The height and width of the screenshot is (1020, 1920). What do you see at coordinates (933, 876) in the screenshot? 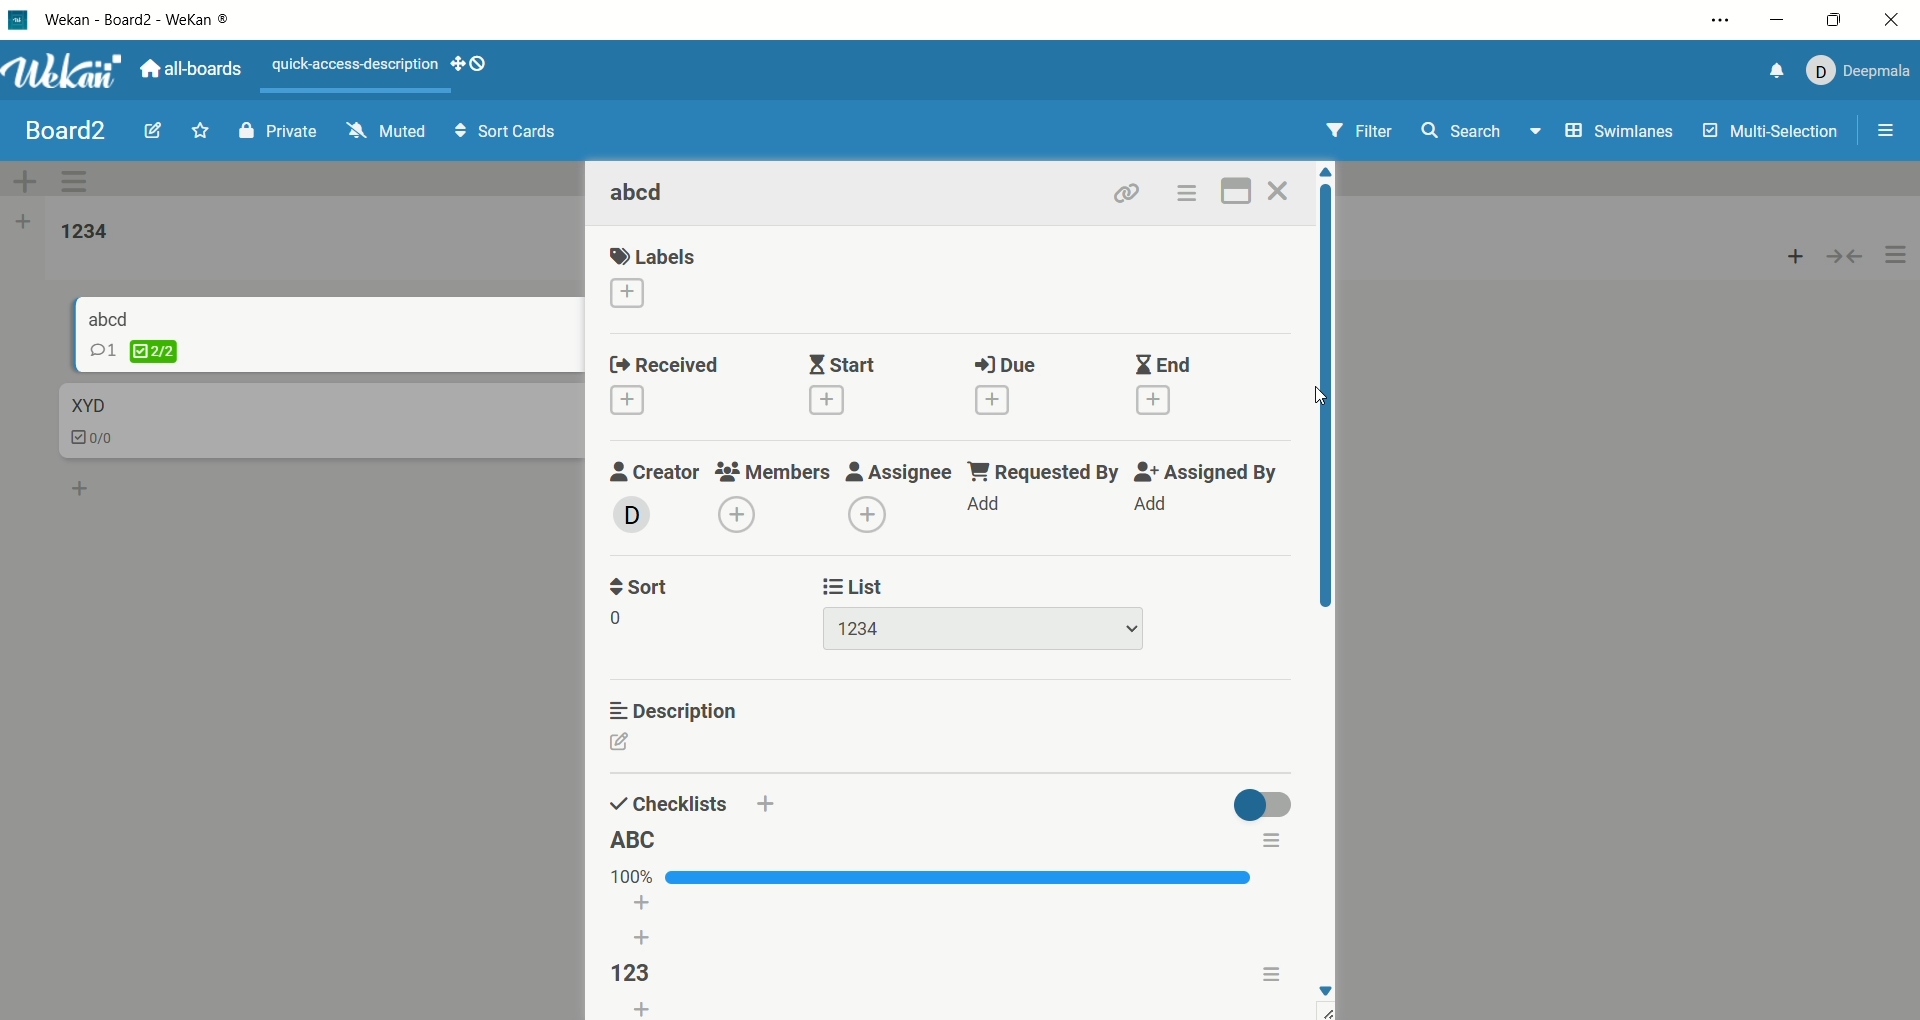
I see `progress` at bounding box center [933, 876].